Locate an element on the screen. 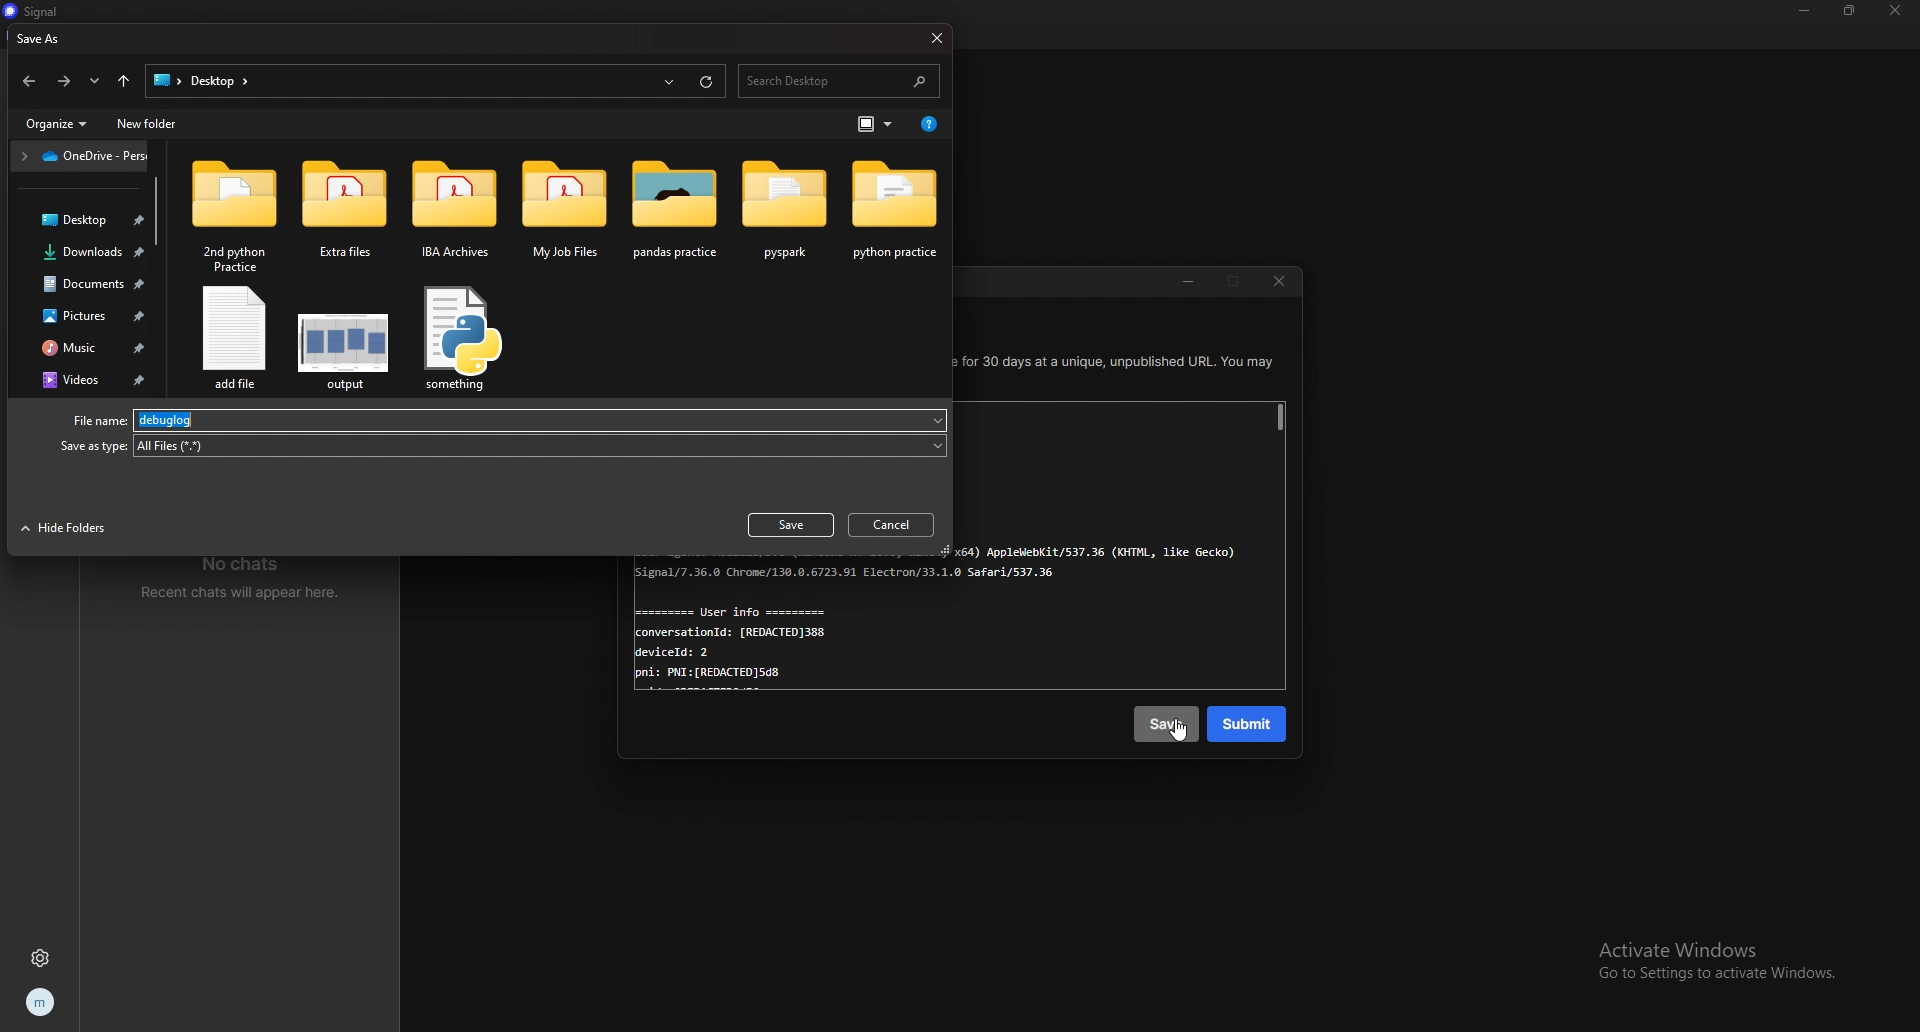  file is located at coordinates (232, 340).